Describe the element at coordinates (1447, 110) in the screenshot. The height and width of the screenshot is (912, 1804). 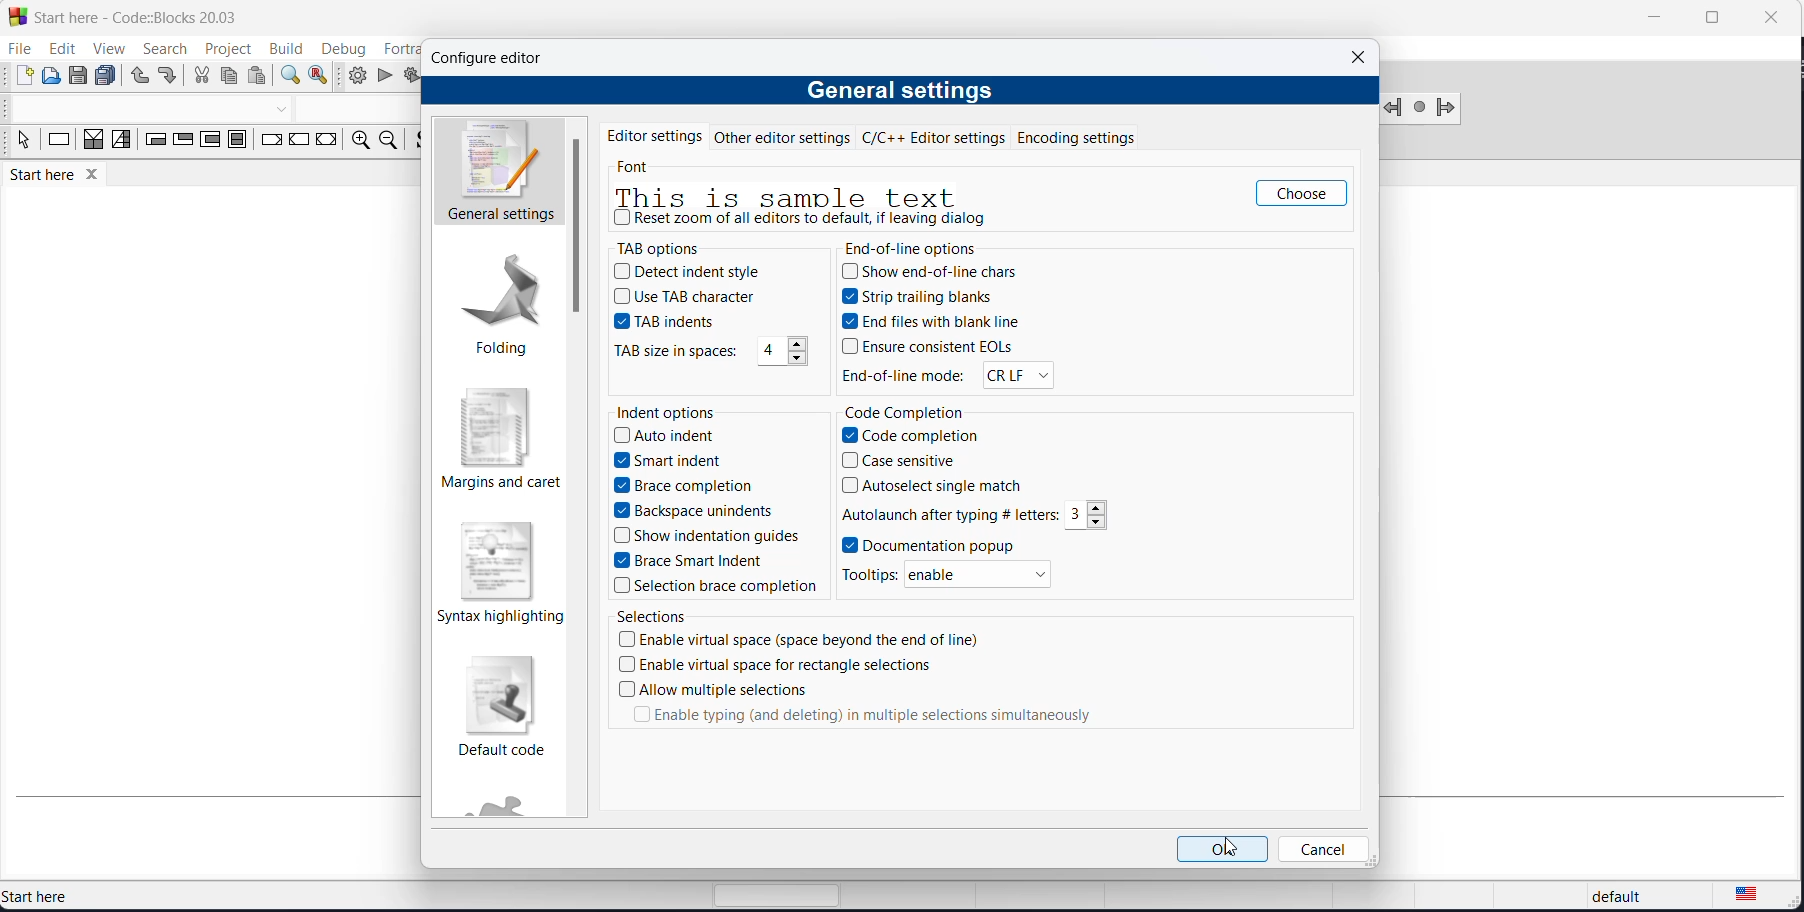
I see `jump forward` at that location.